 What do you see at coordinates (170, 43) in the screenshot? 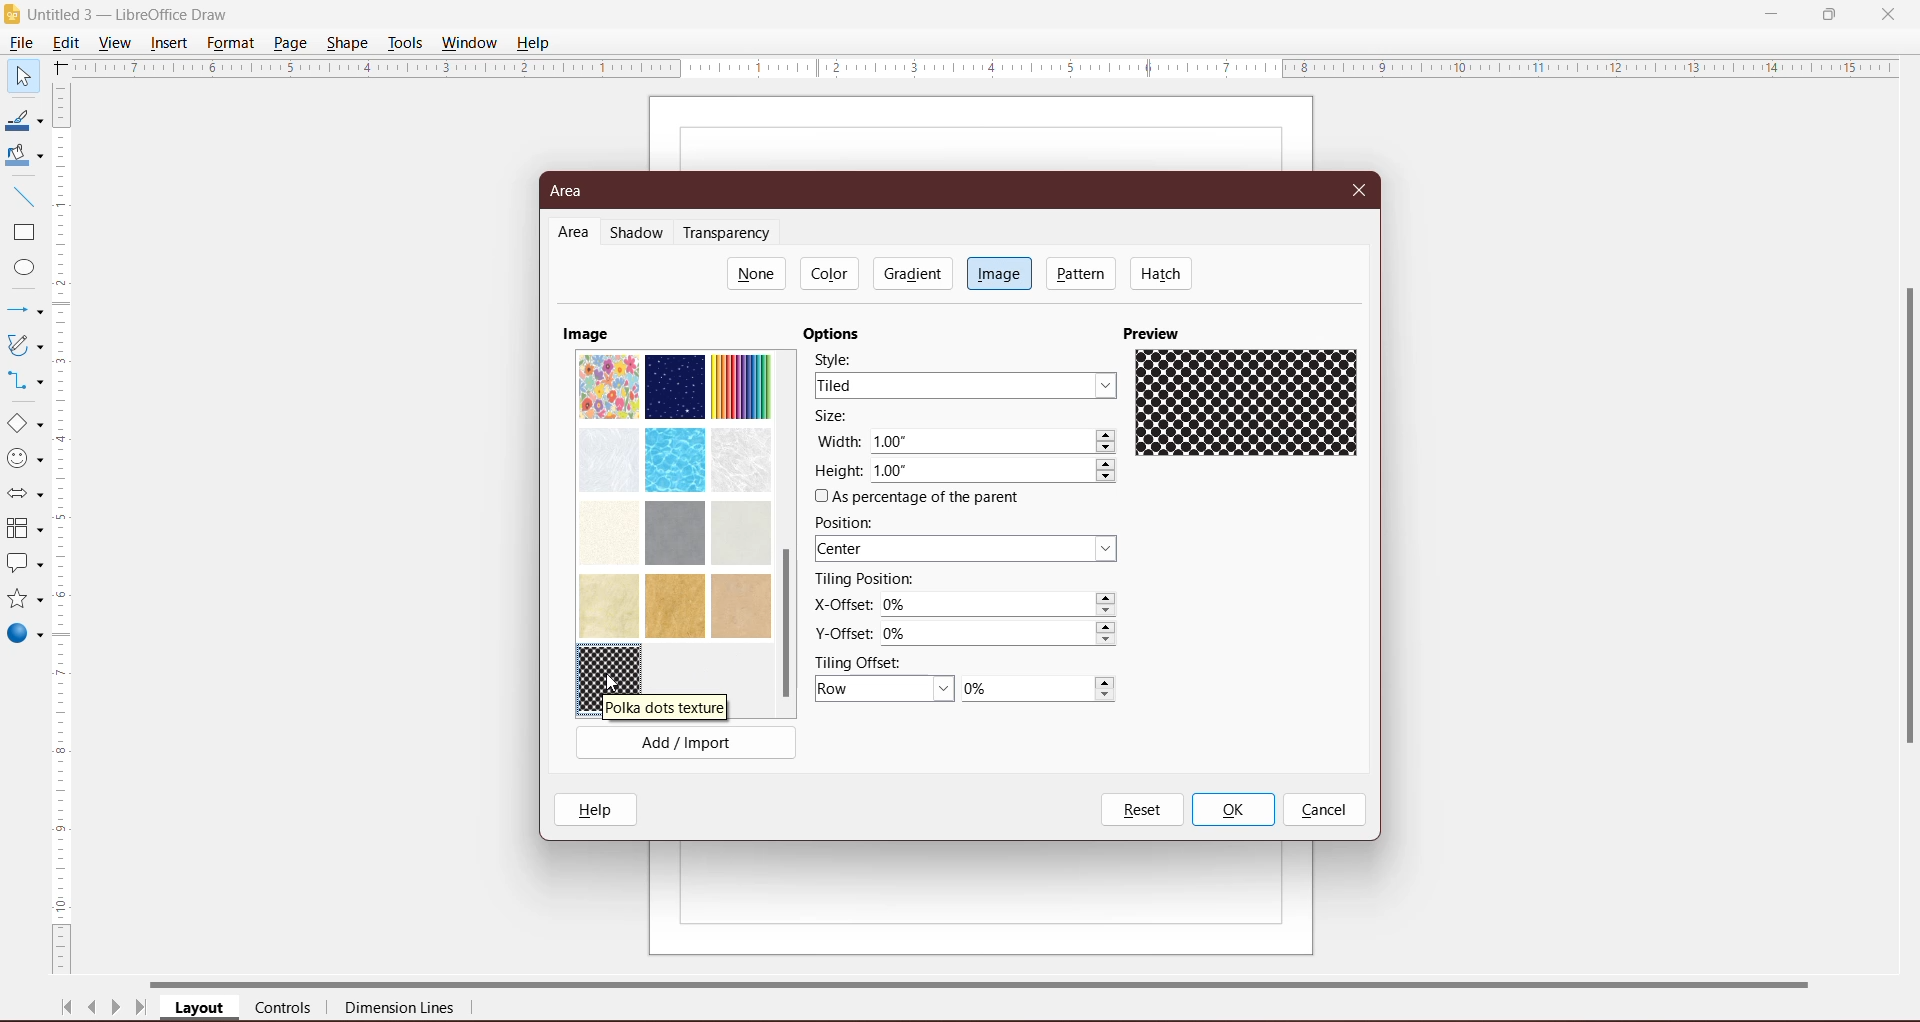
I see `Insert` at bounding box center [170, 43].